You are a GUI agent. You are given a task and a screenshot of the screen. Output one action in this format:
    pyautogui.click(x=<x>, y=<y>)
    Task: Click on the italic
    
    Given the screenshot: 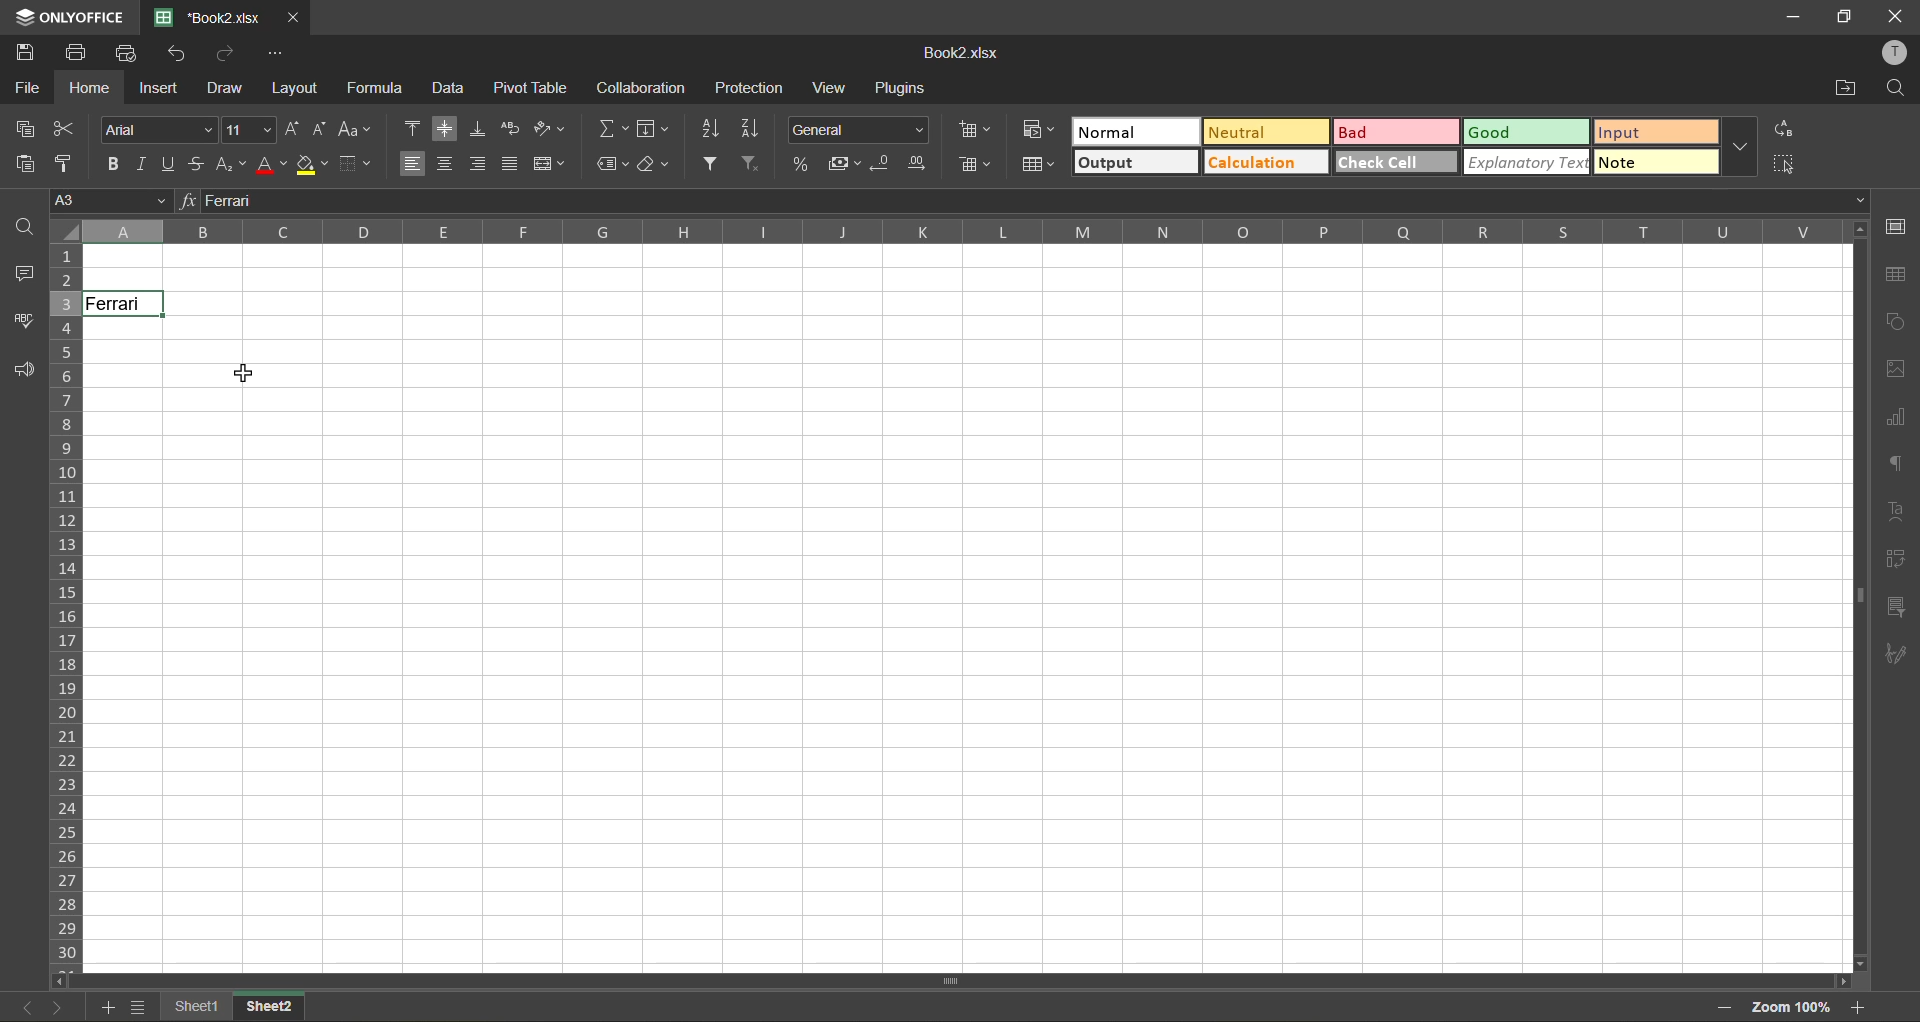 What is the action you would take?
    pyautogui.click(x=143, y=160)
    